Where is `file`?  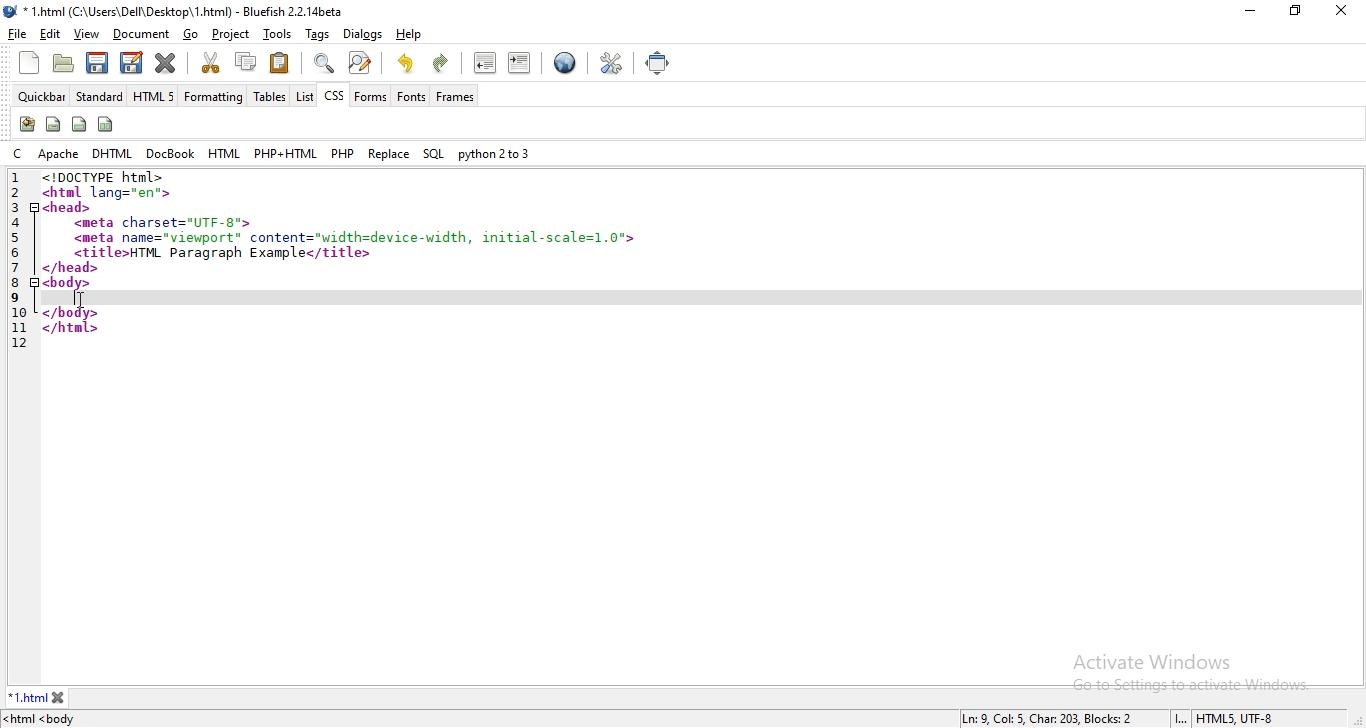 file is located at coordinates (20, 33).